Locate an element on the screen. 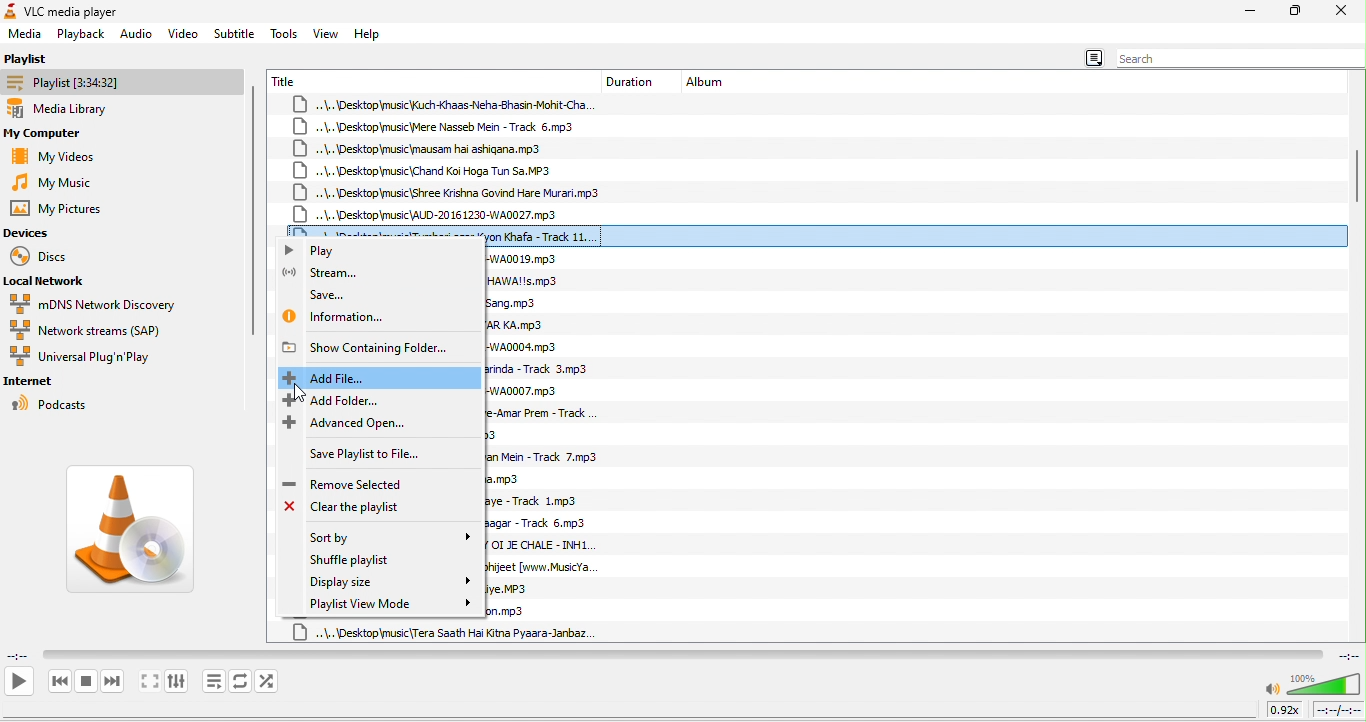  devices is located at coordinates (35, 234).